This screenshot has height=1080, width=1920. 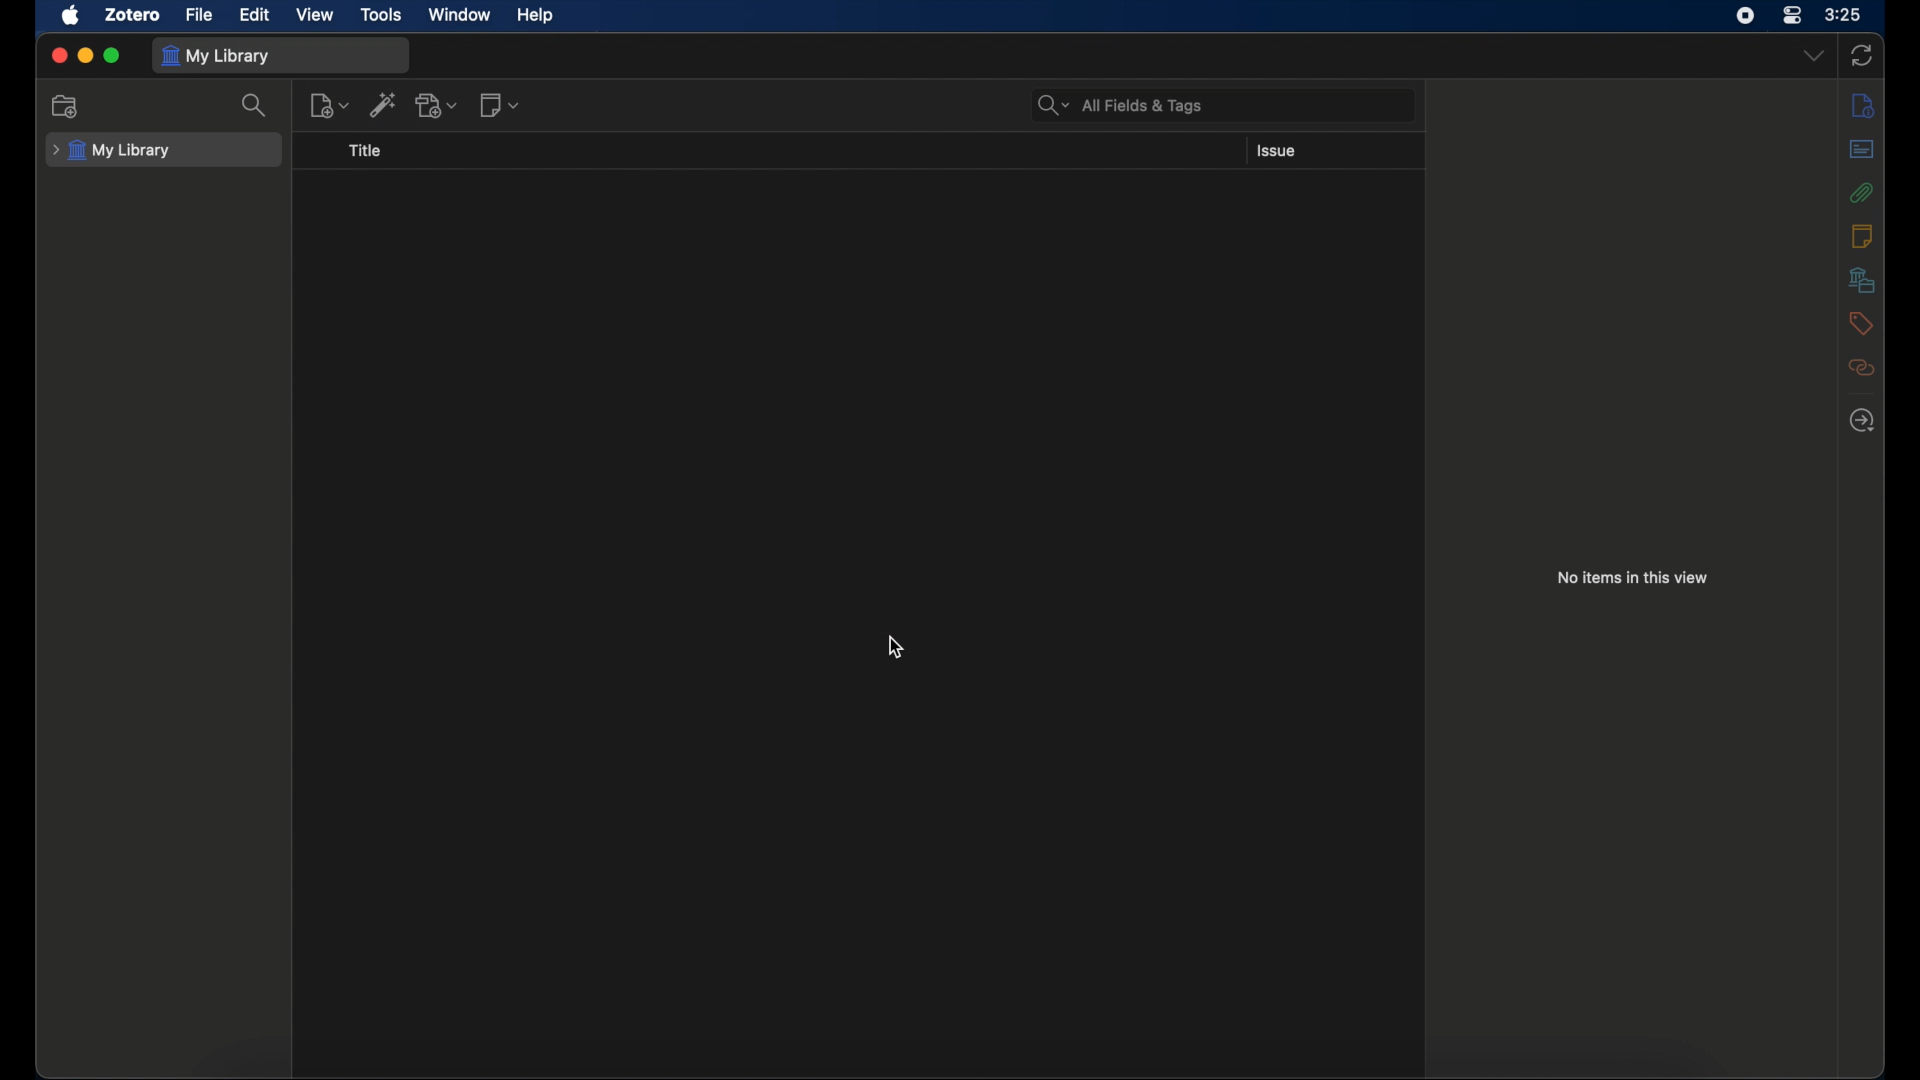 I want to click on add attachments, so click(x=438, y=105).